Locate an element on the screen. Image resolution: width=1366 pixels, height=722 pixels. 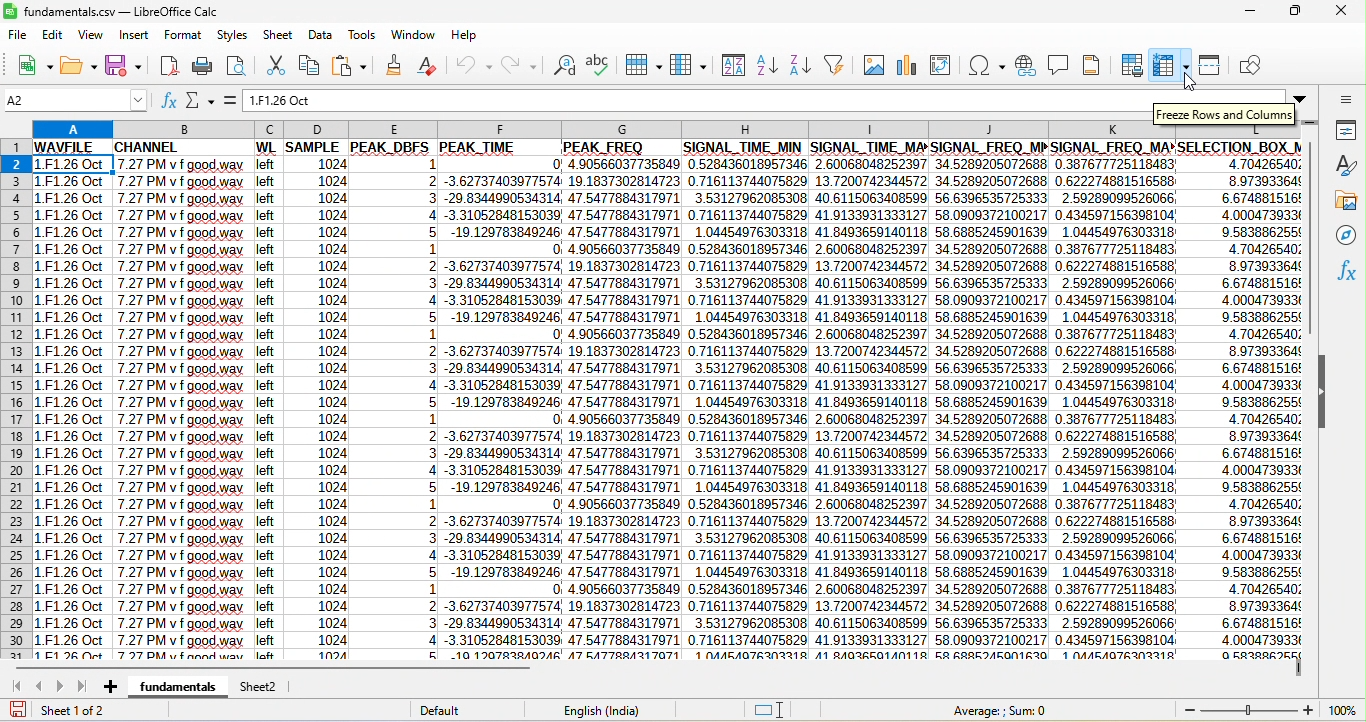
export directly as pdf is located at coordinates (168, 66).